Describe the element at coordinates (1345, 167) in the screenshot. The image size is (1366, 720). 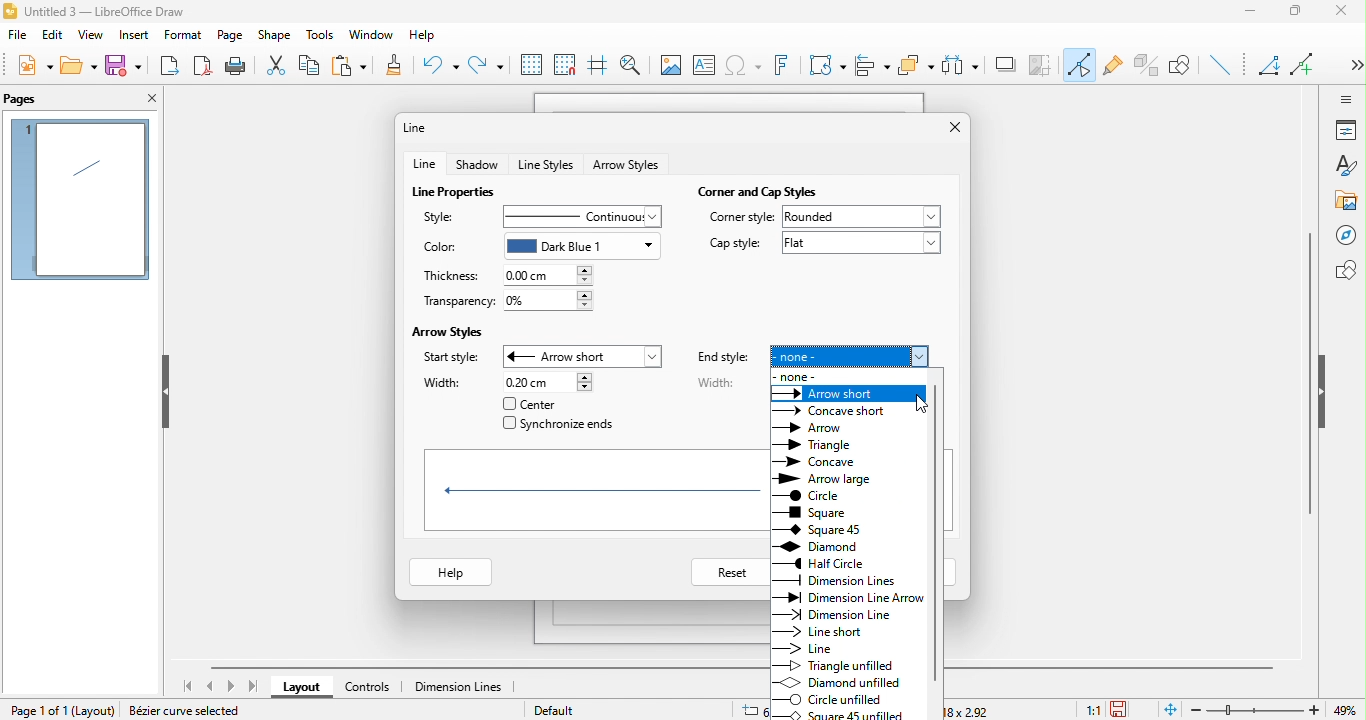
I see `styles` at that location.